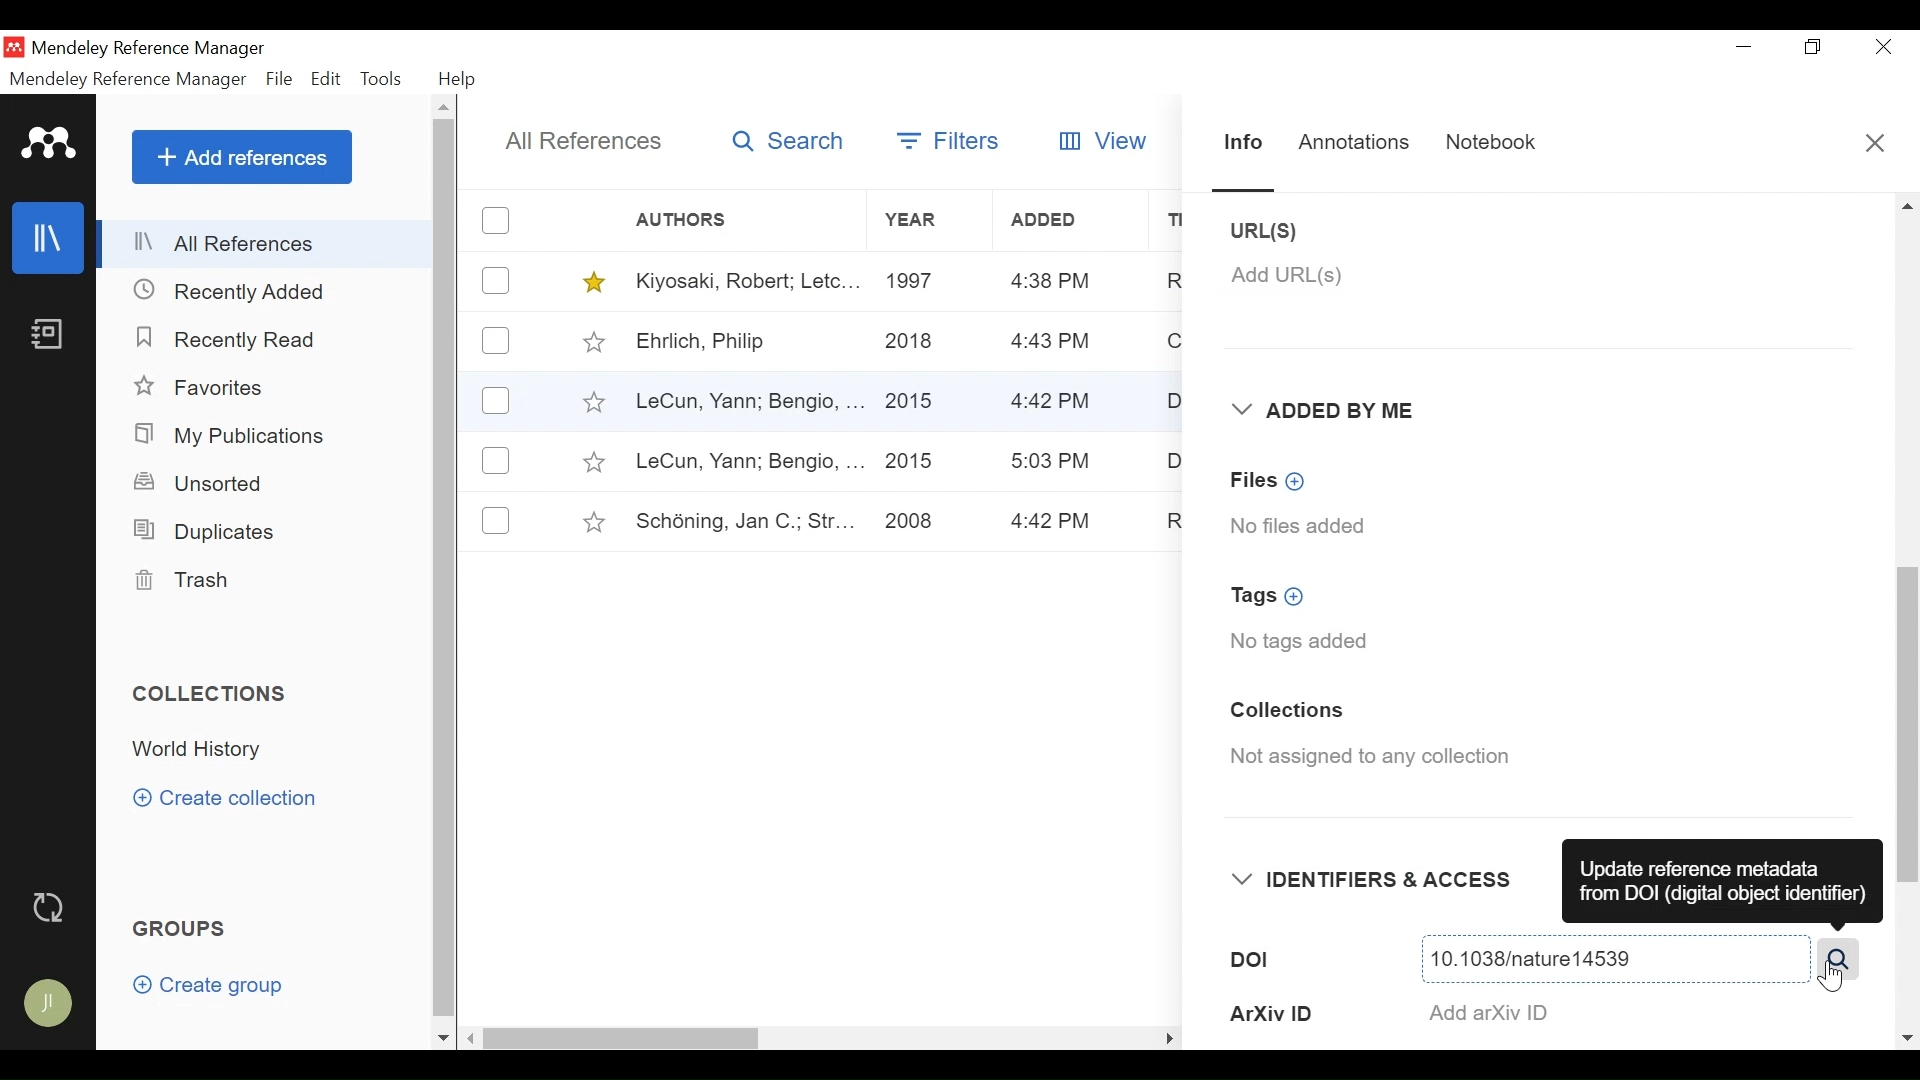  I want to click on Create group, so click(218, 989).